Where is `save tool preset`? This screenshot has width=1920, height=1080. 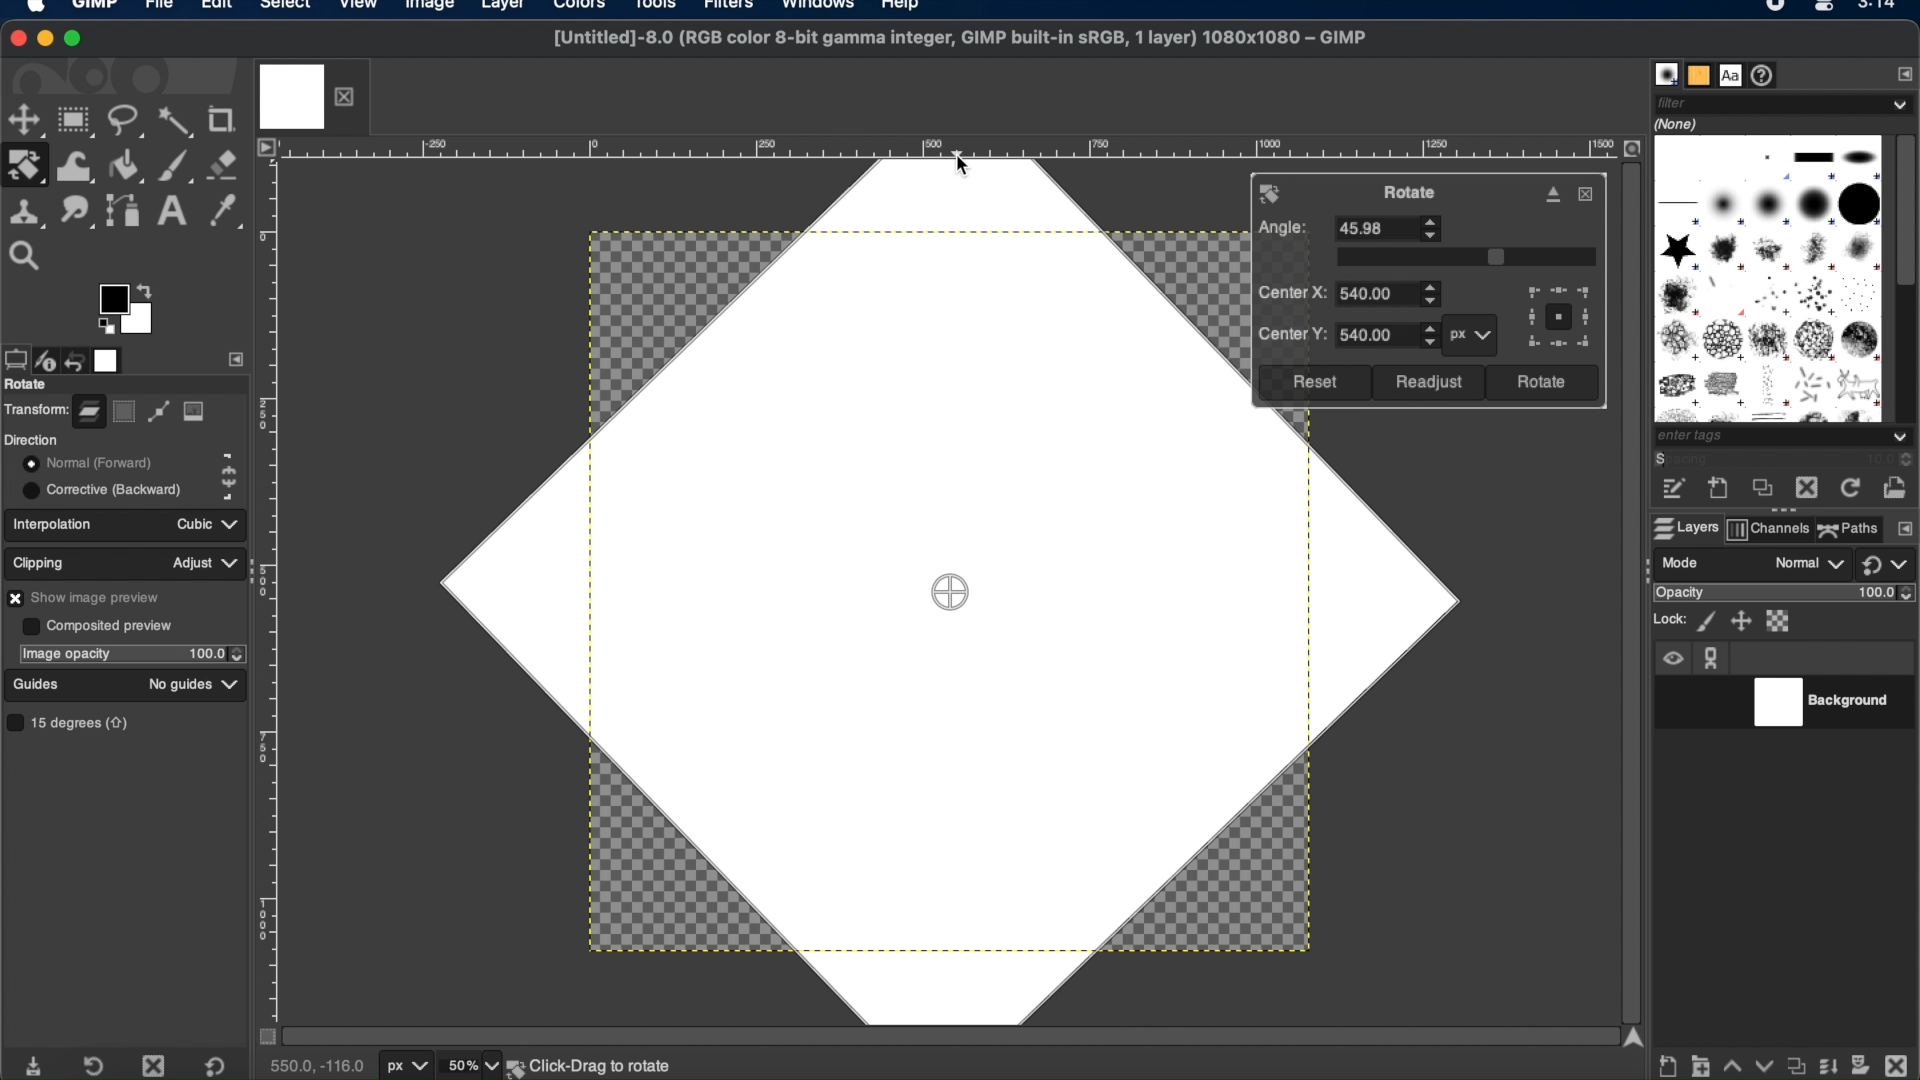
save tool preset is located at coordinates (37, 1064).